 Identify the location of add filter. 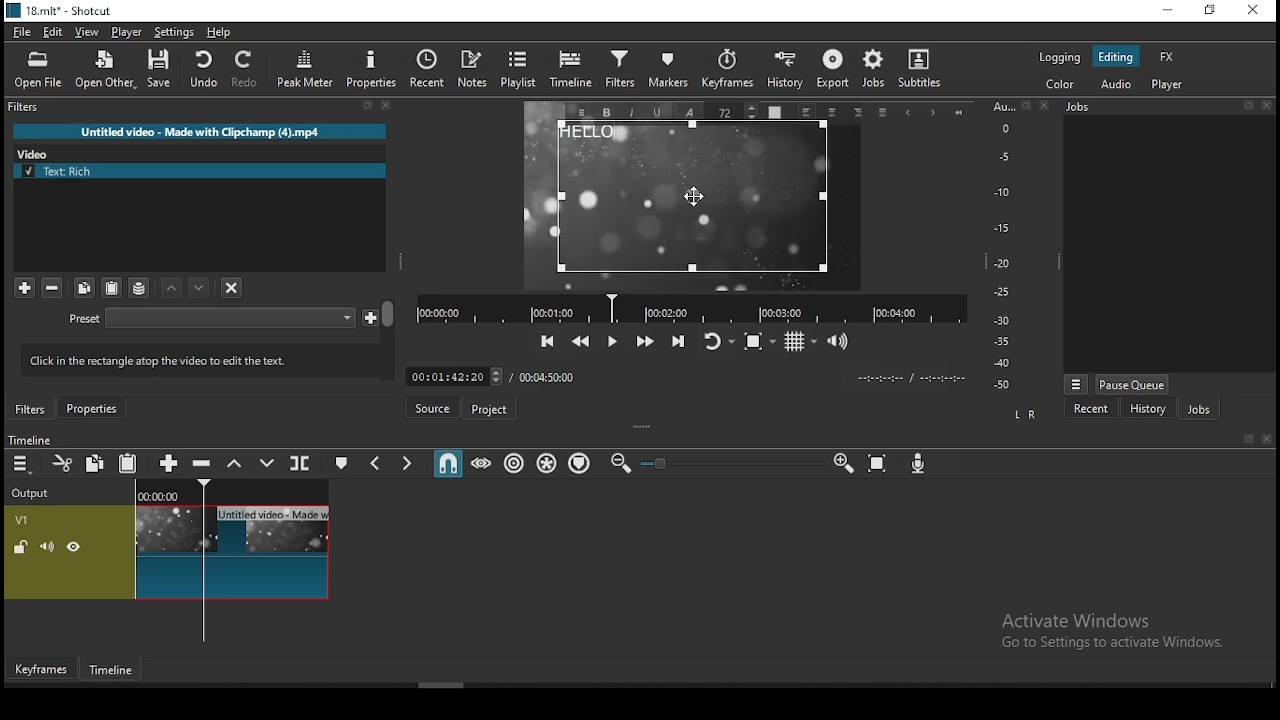
(24, 288).